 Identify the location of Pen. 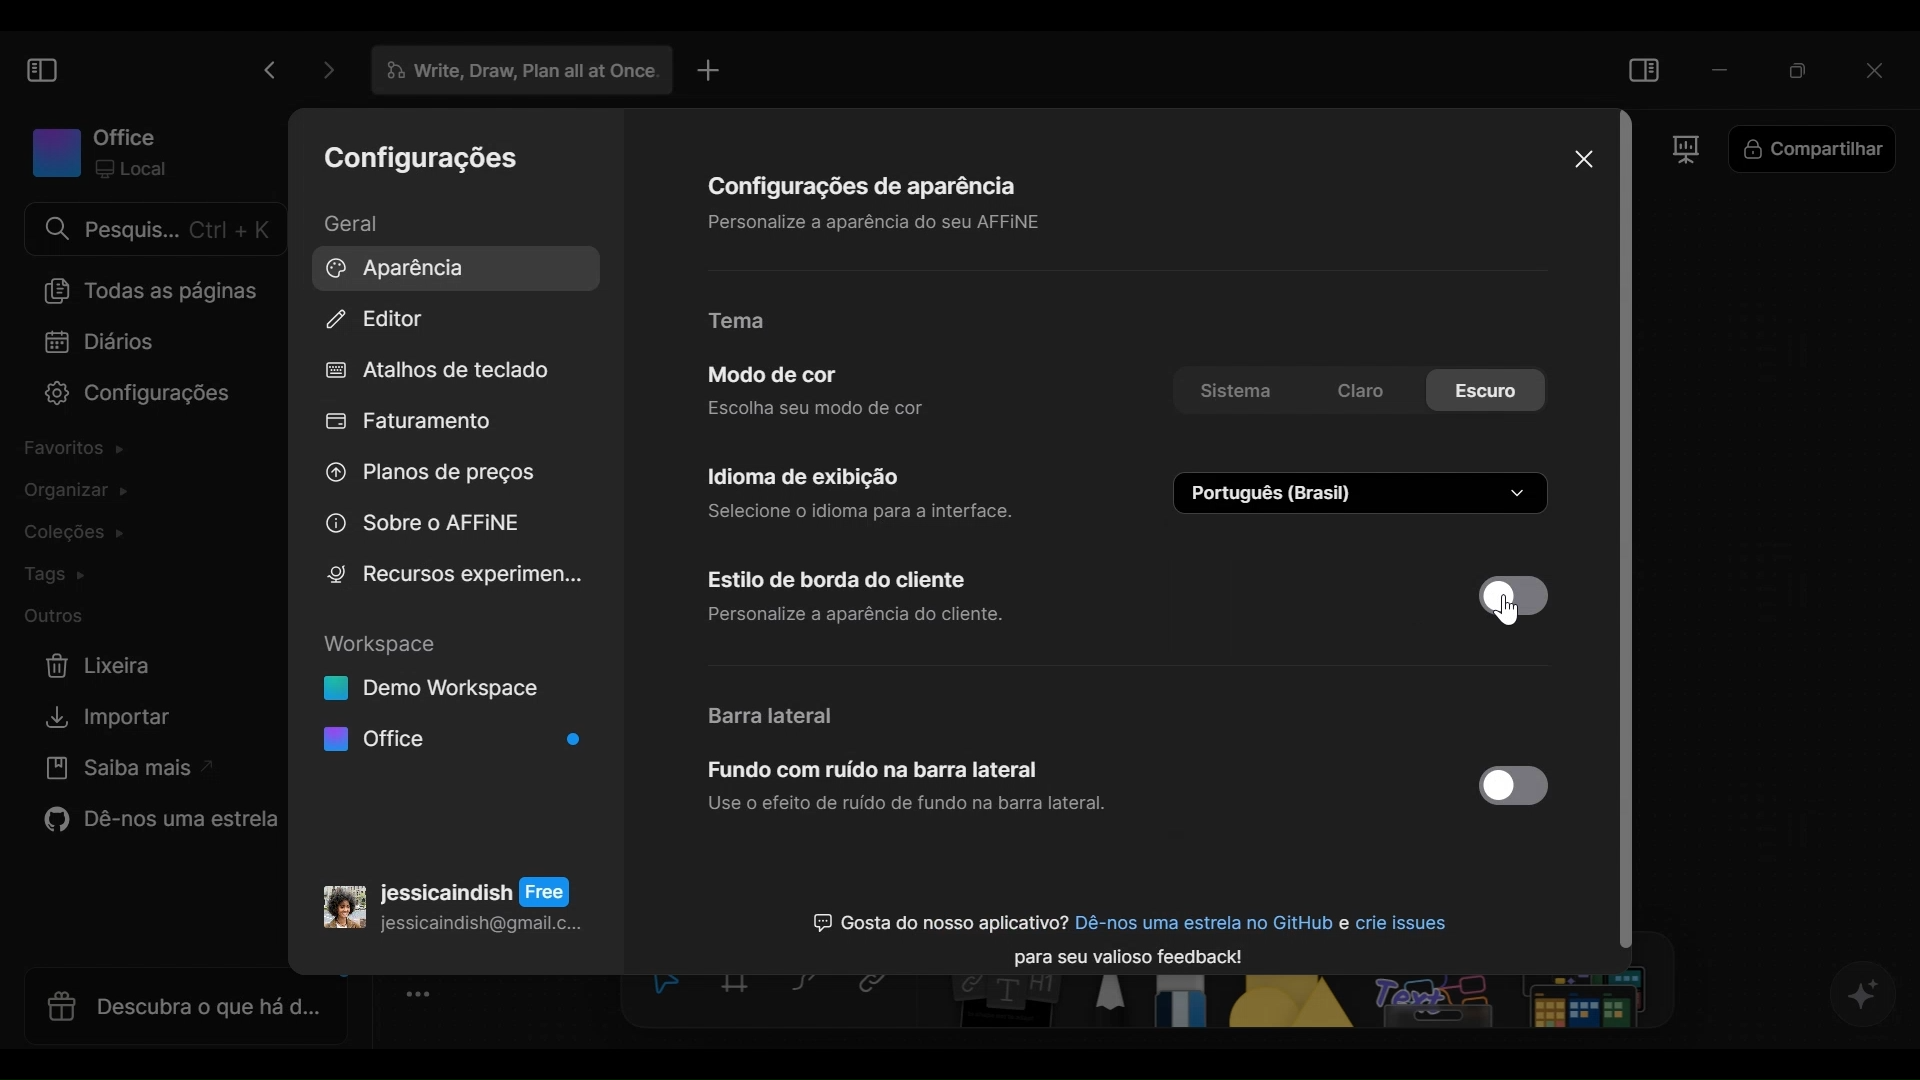
(1111, 1003).